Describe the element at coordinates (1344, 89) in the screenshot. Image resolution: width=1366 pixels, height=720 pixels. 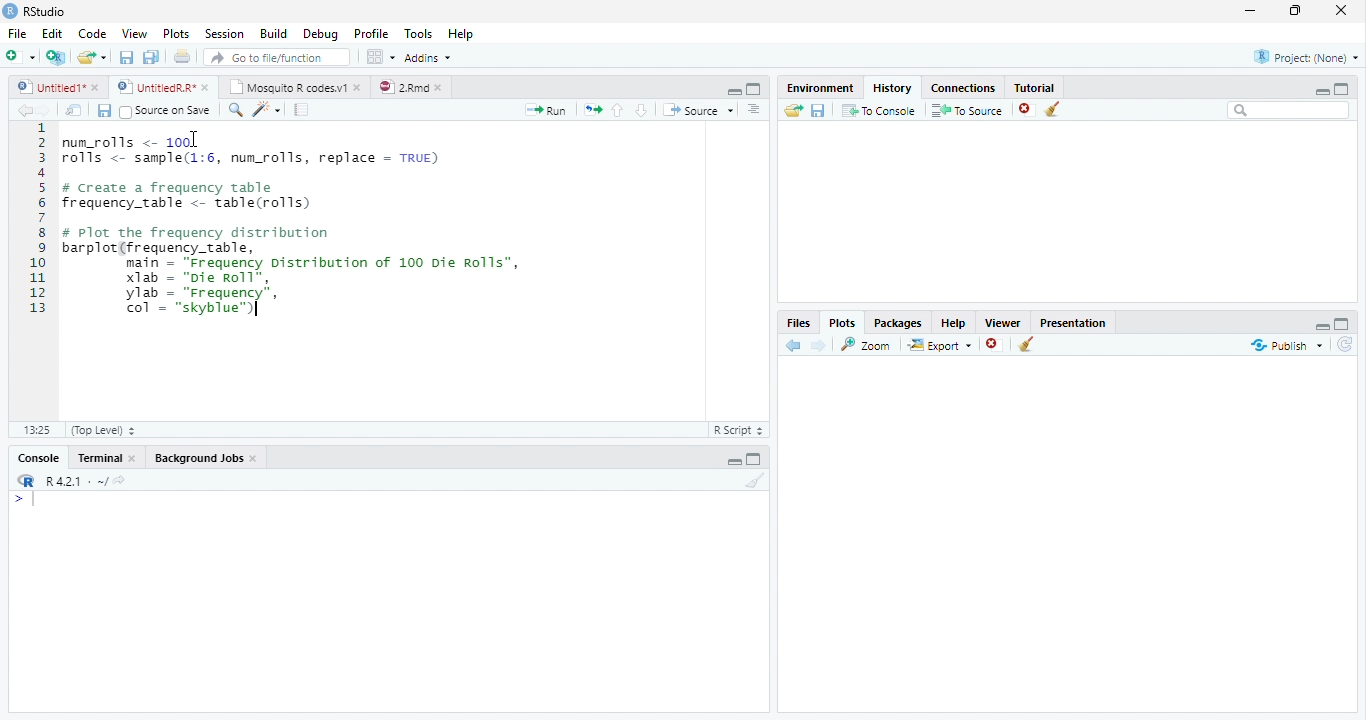
I see `Full Height` at that location.